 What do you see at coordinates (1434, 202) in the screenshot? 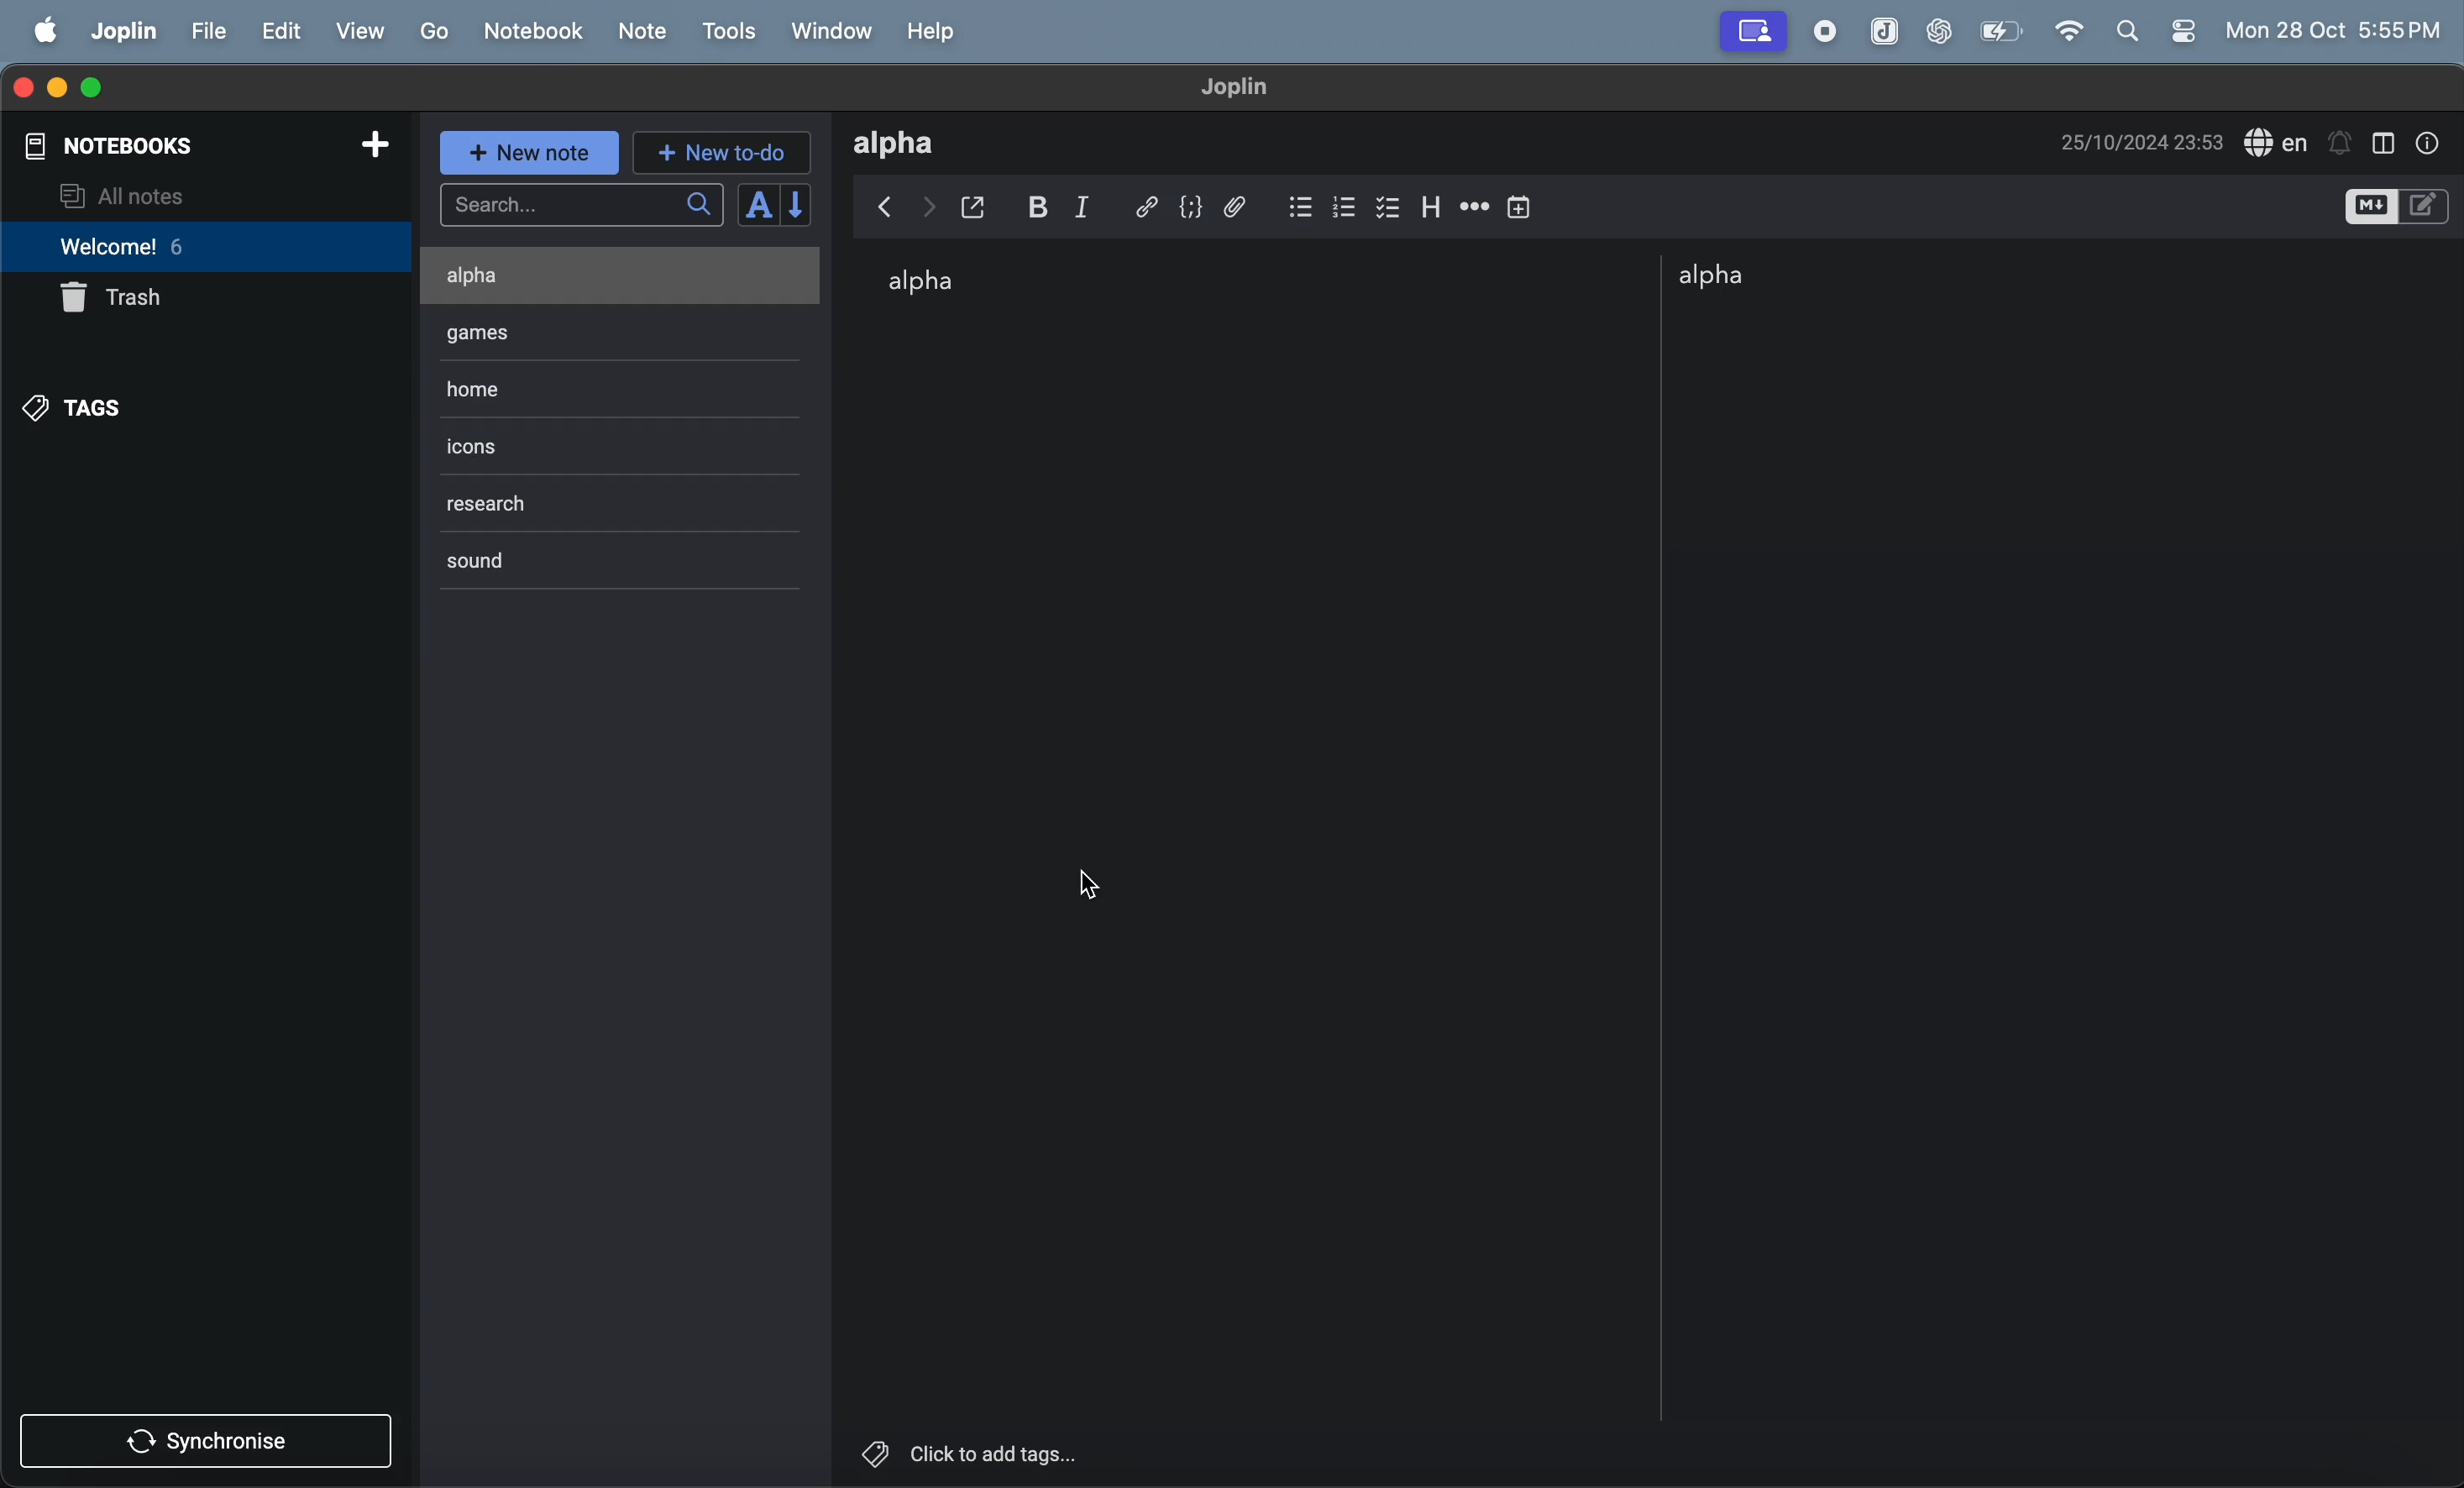
I see `header` at bounding box center [1434, 202].